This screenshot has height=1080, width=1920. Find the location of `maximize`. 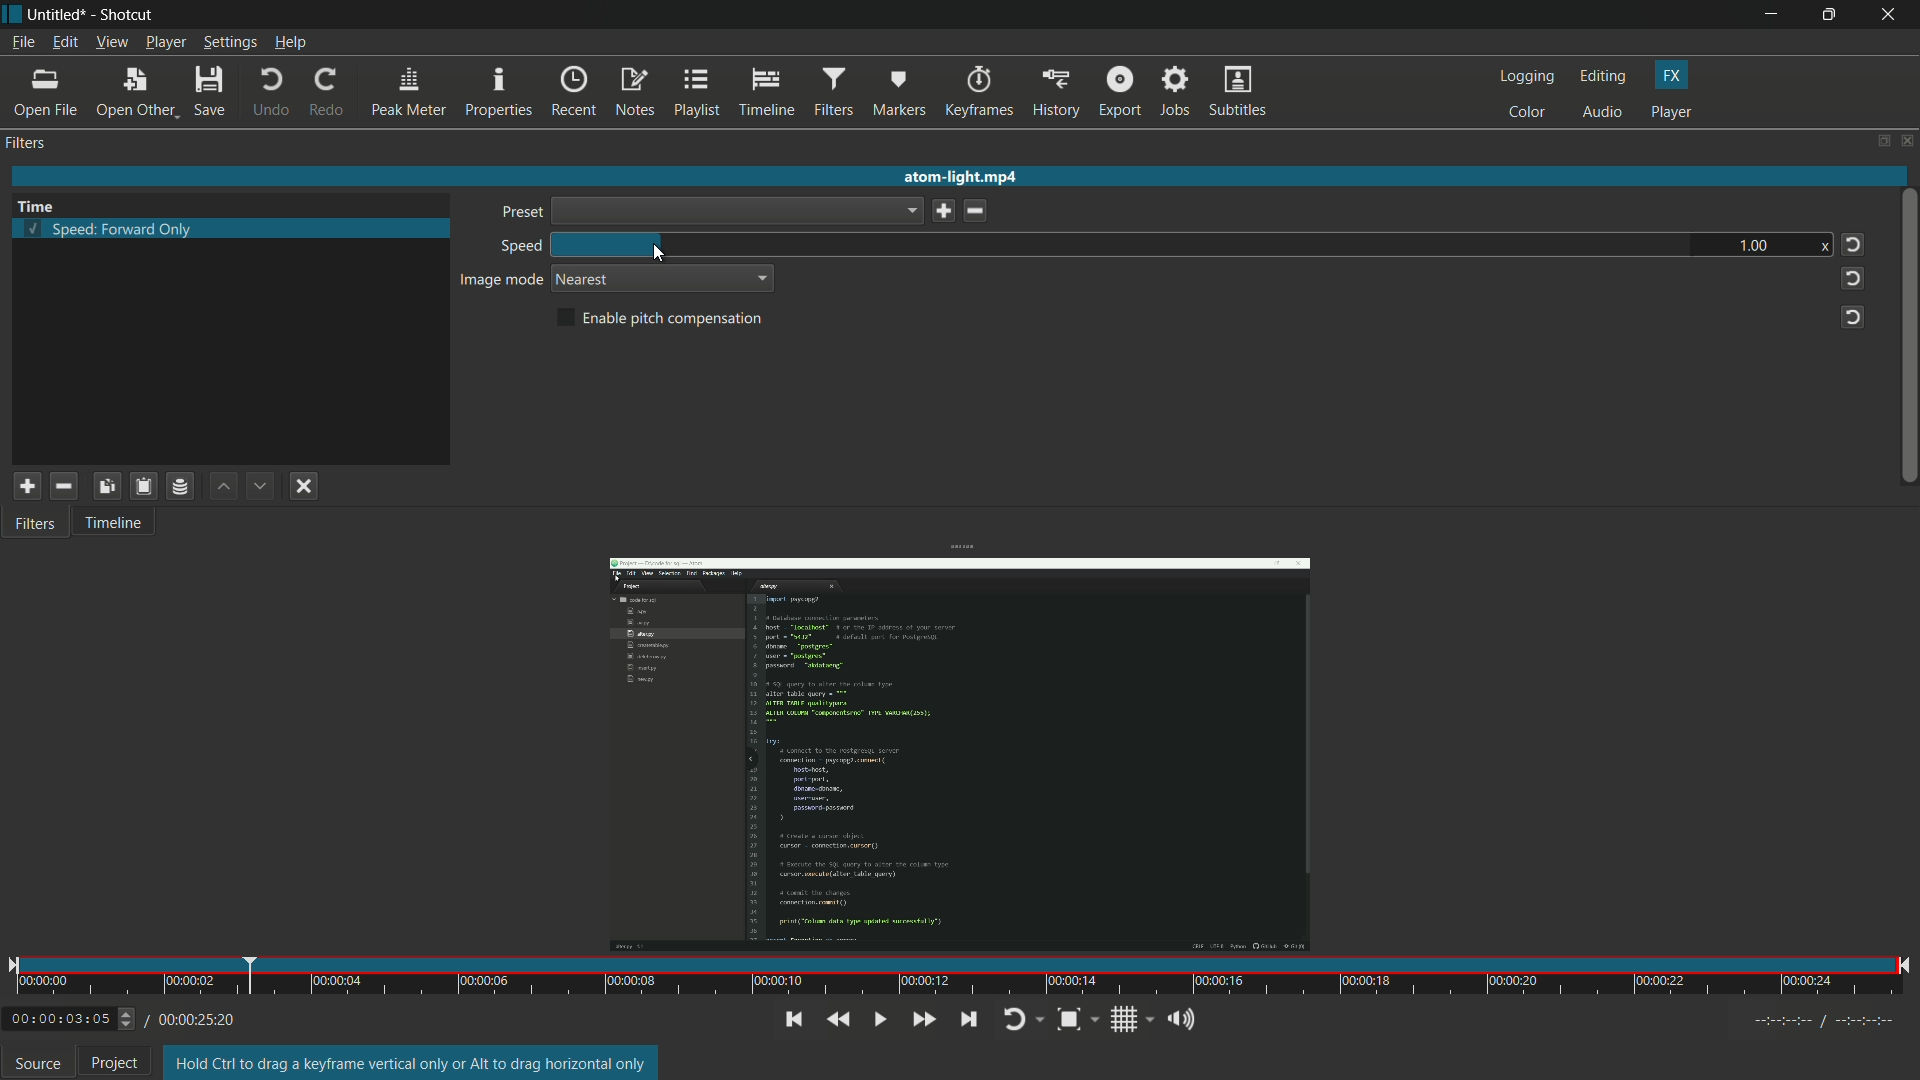

maximize is located at coordinates (1832, 15).